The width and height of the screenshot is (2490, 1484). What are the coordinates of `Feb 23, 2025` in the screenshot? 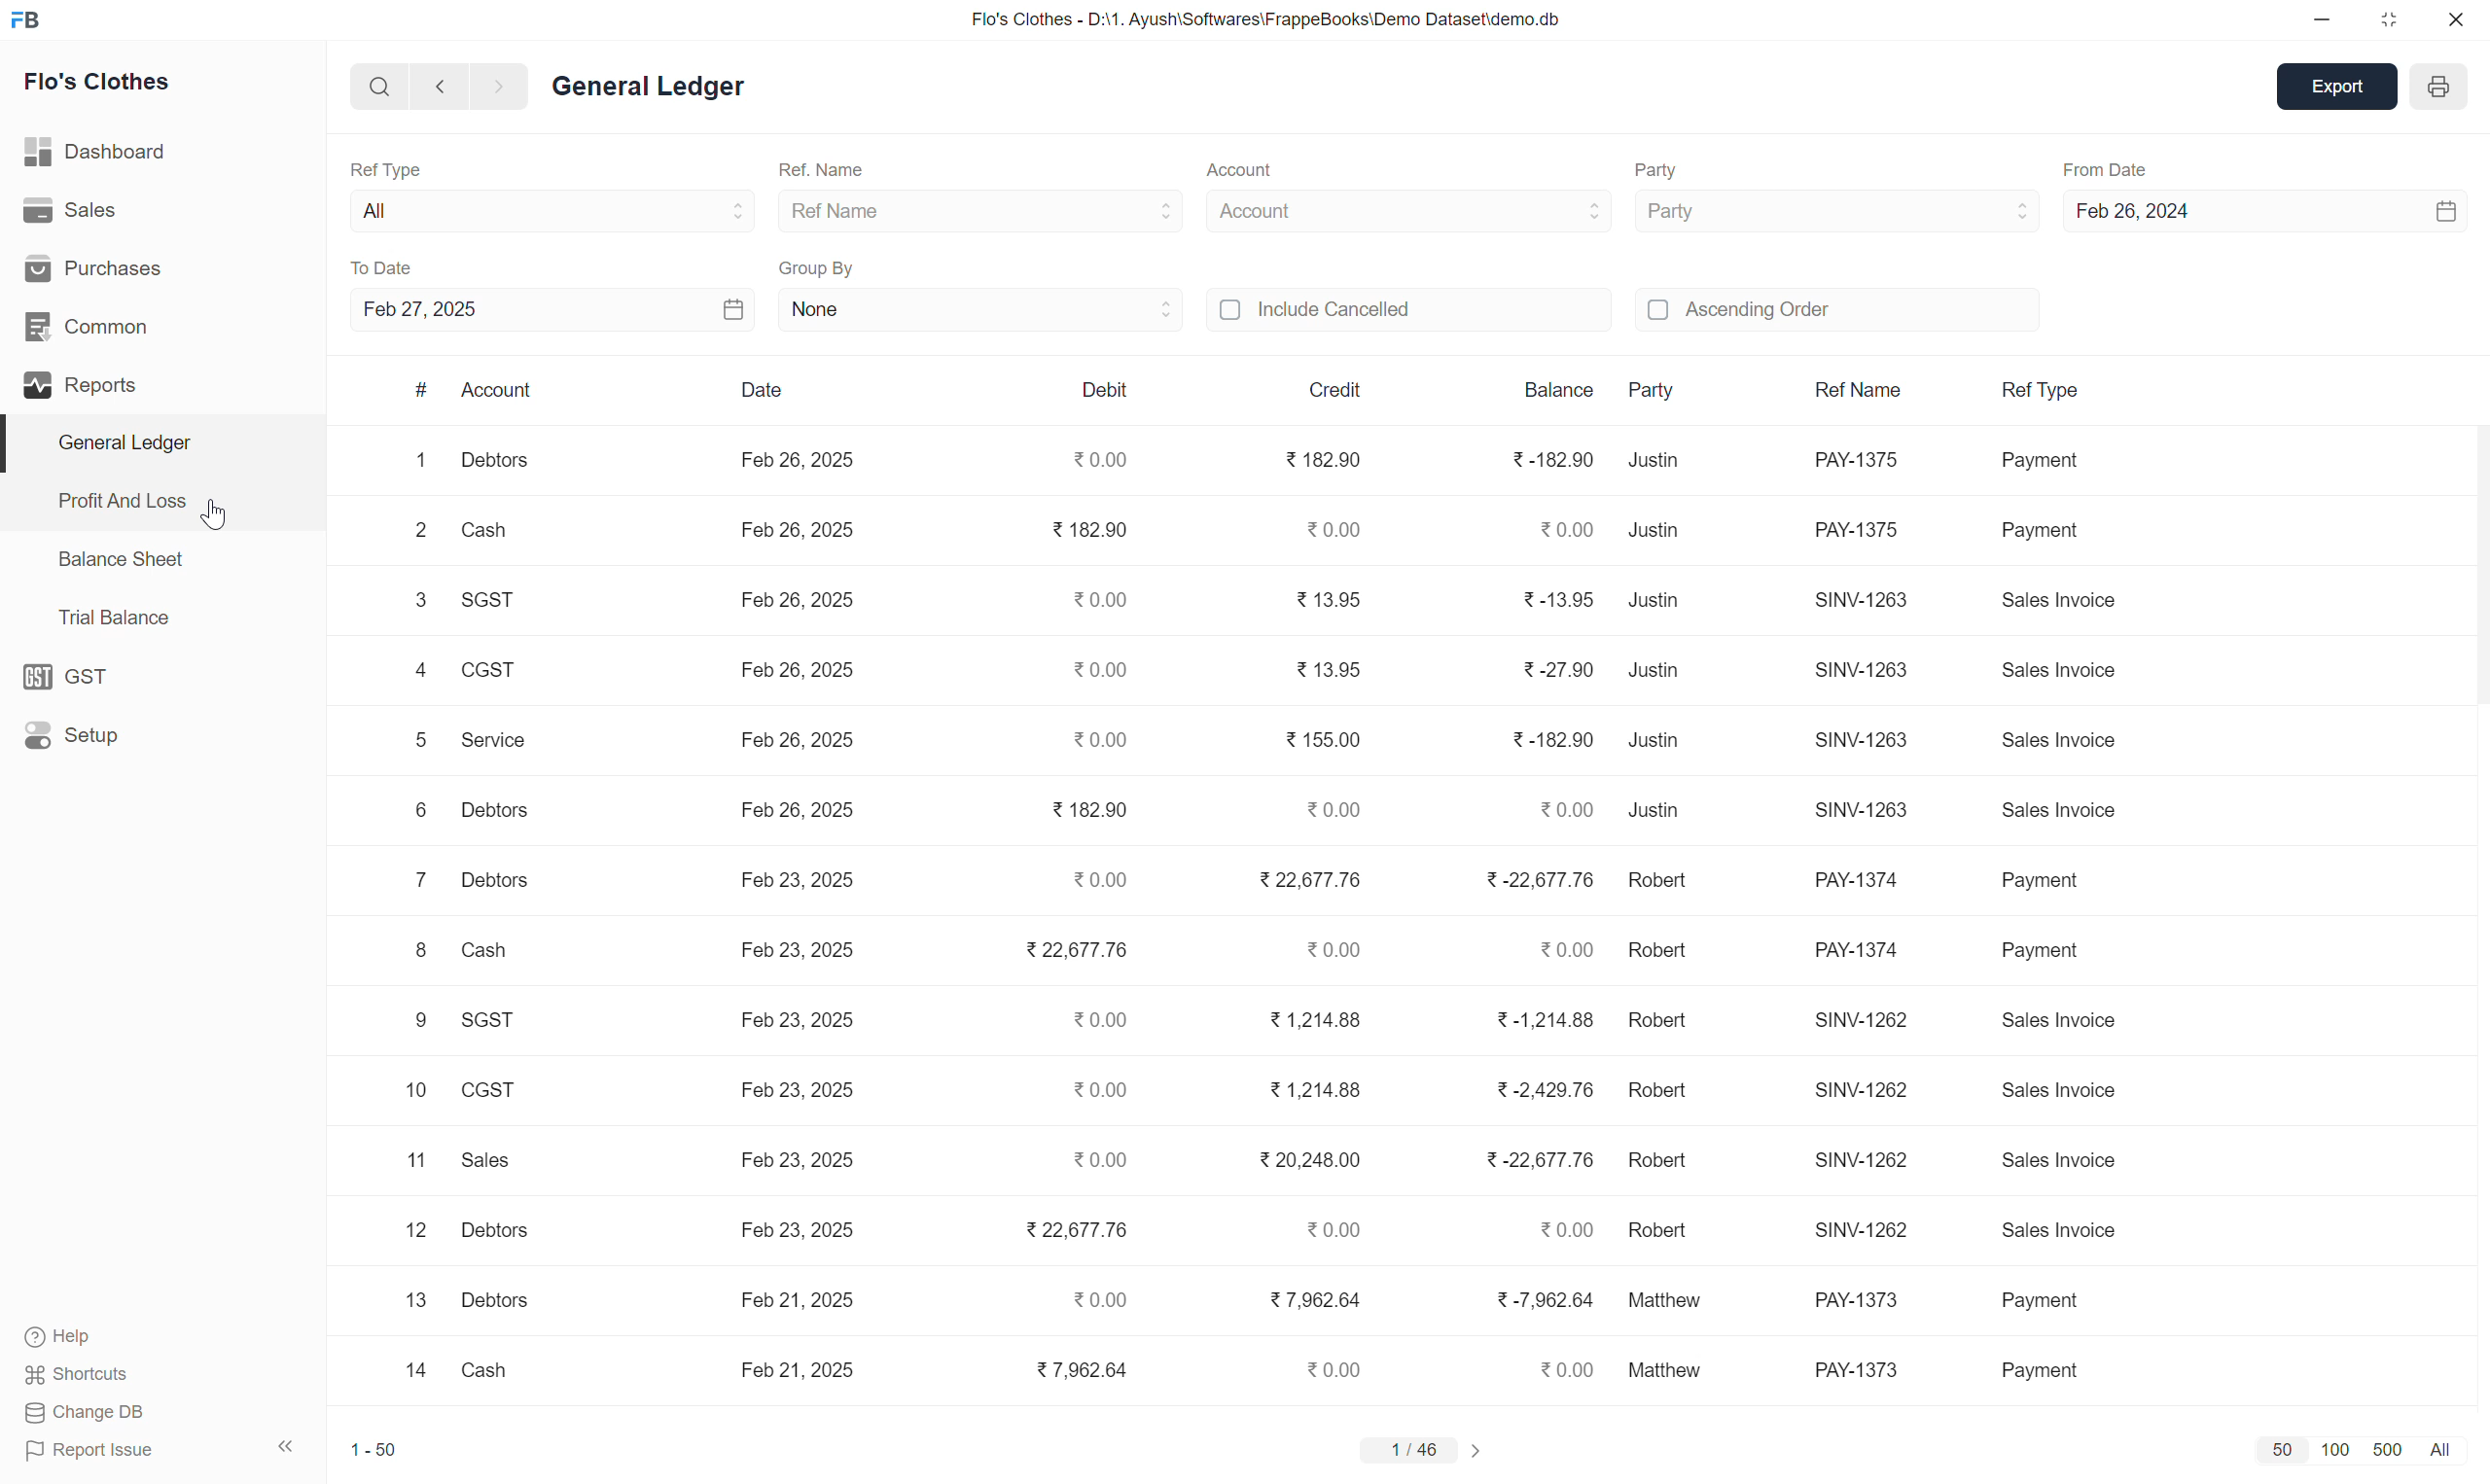 It's located at (805, 953).